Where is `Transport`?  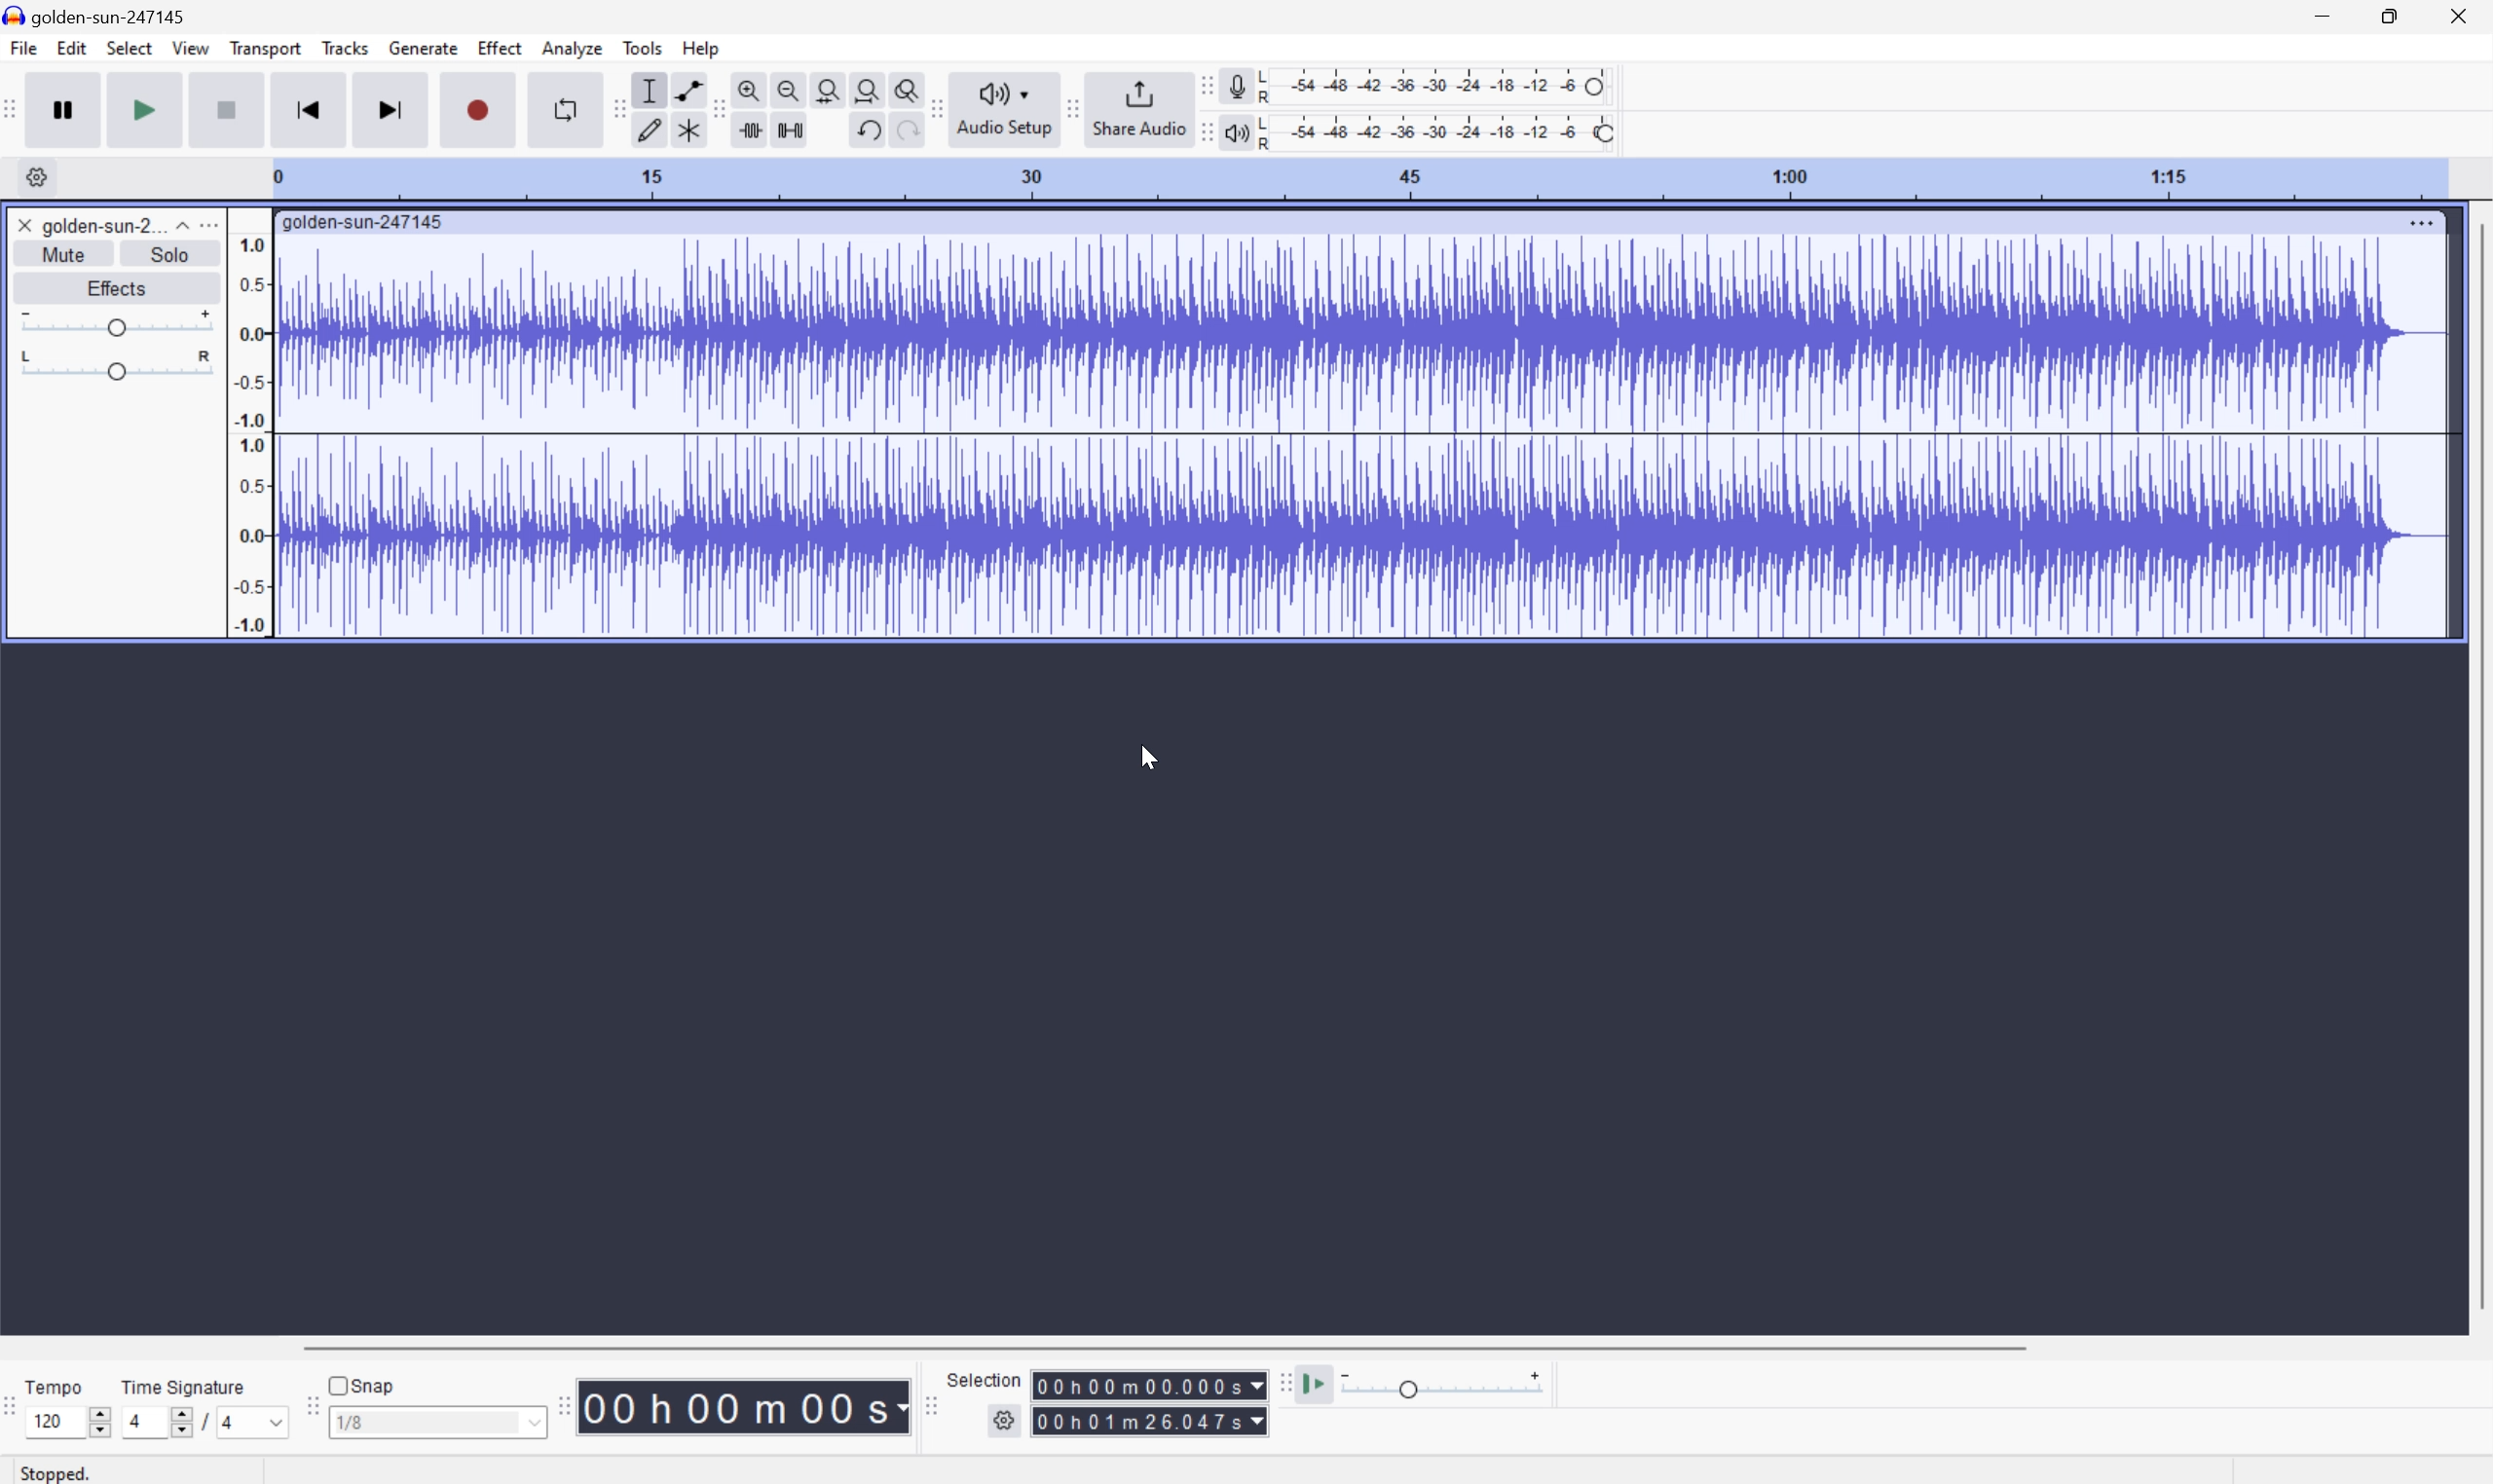 Transport is located at coordinates (267, 49).